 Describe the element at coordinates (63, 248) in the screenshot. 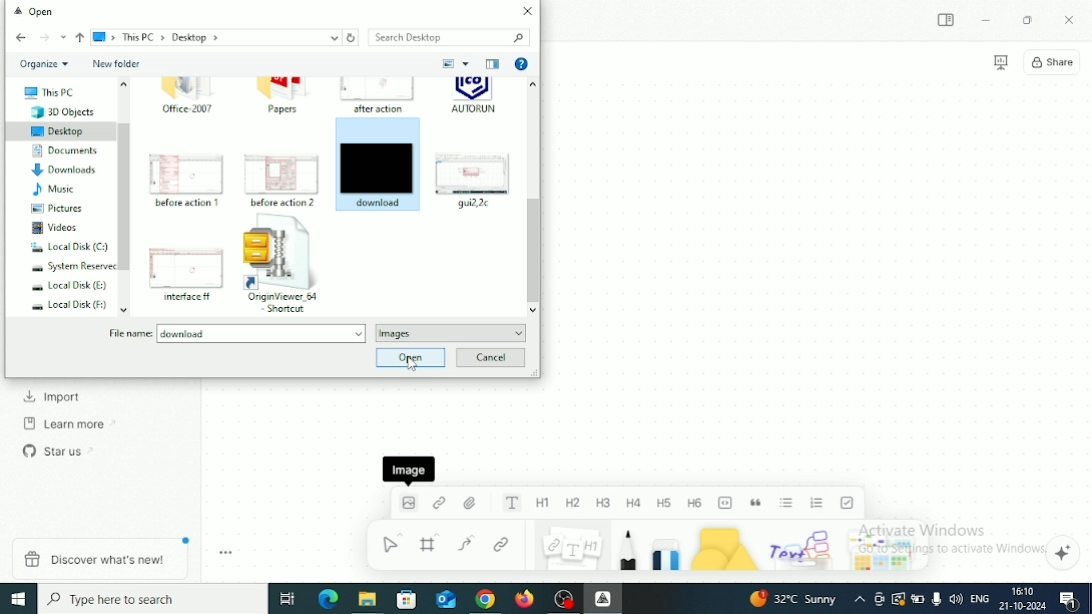

I see `Local Disk` at that location.